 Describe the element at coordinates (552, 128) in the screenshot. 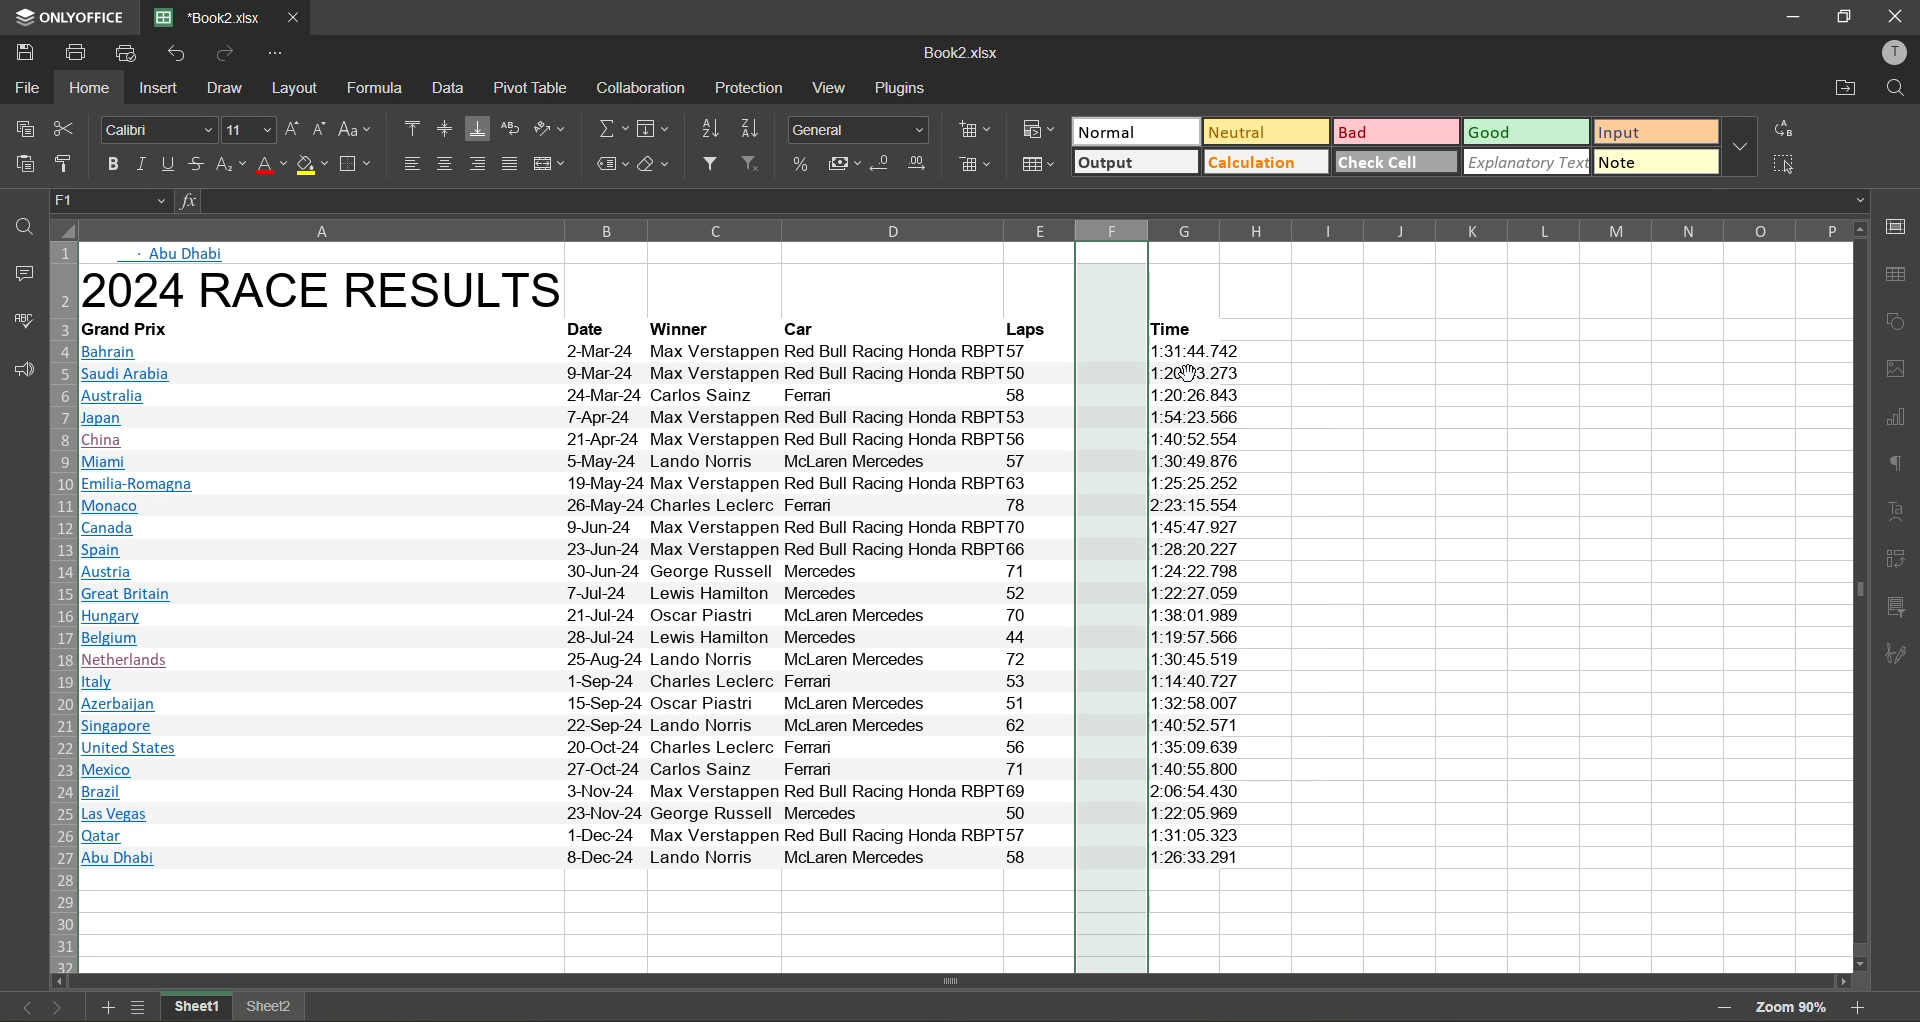

I see `orientation` at that location.